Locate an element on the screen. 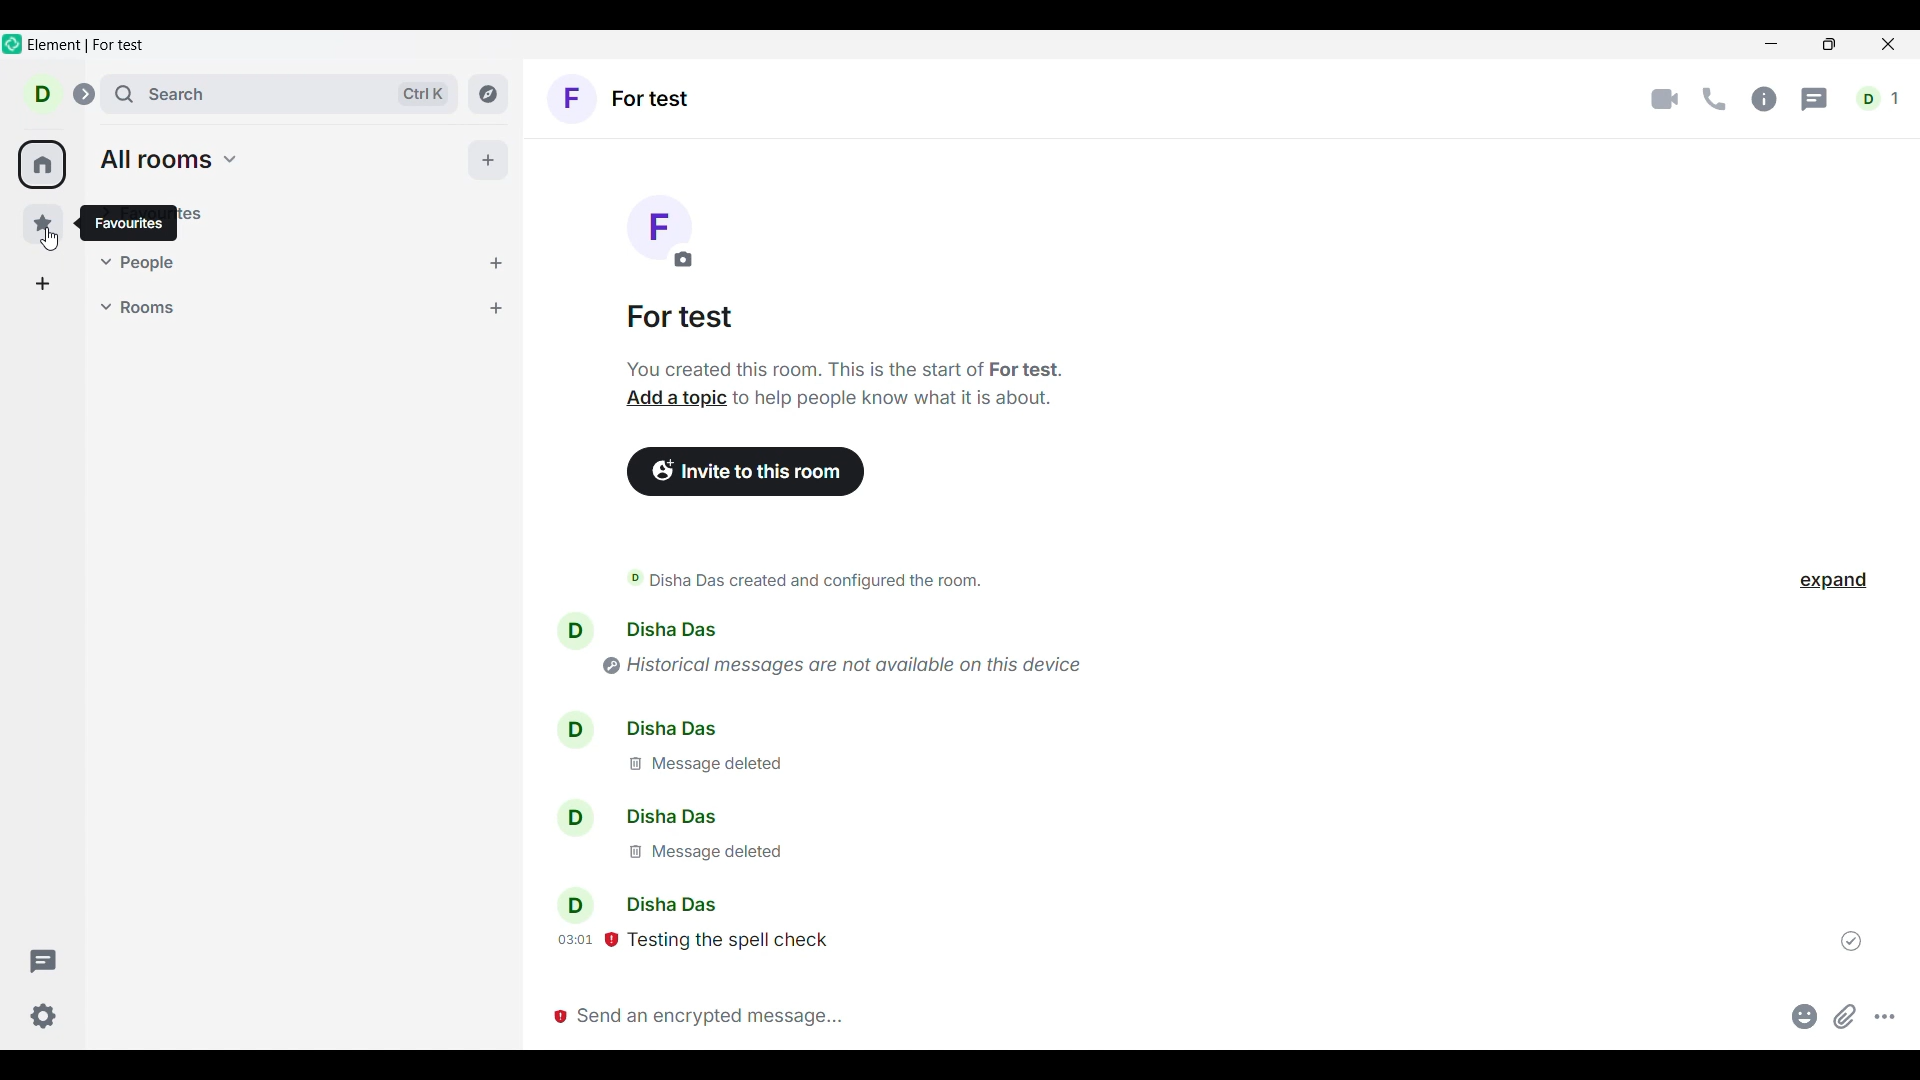  element for test is located at coordinates (88, 45).